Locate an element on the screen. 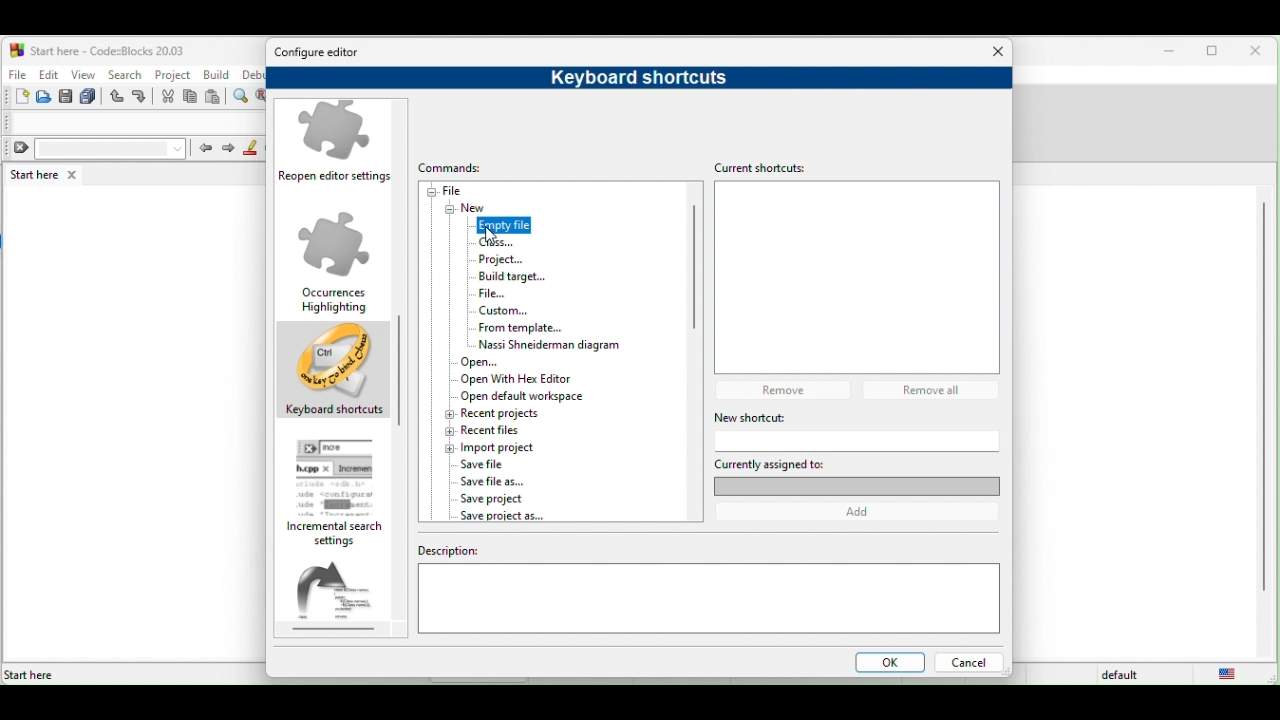 The width and height of the screenshot is (1280, 720). united state is located at coordinates (1232, 674).